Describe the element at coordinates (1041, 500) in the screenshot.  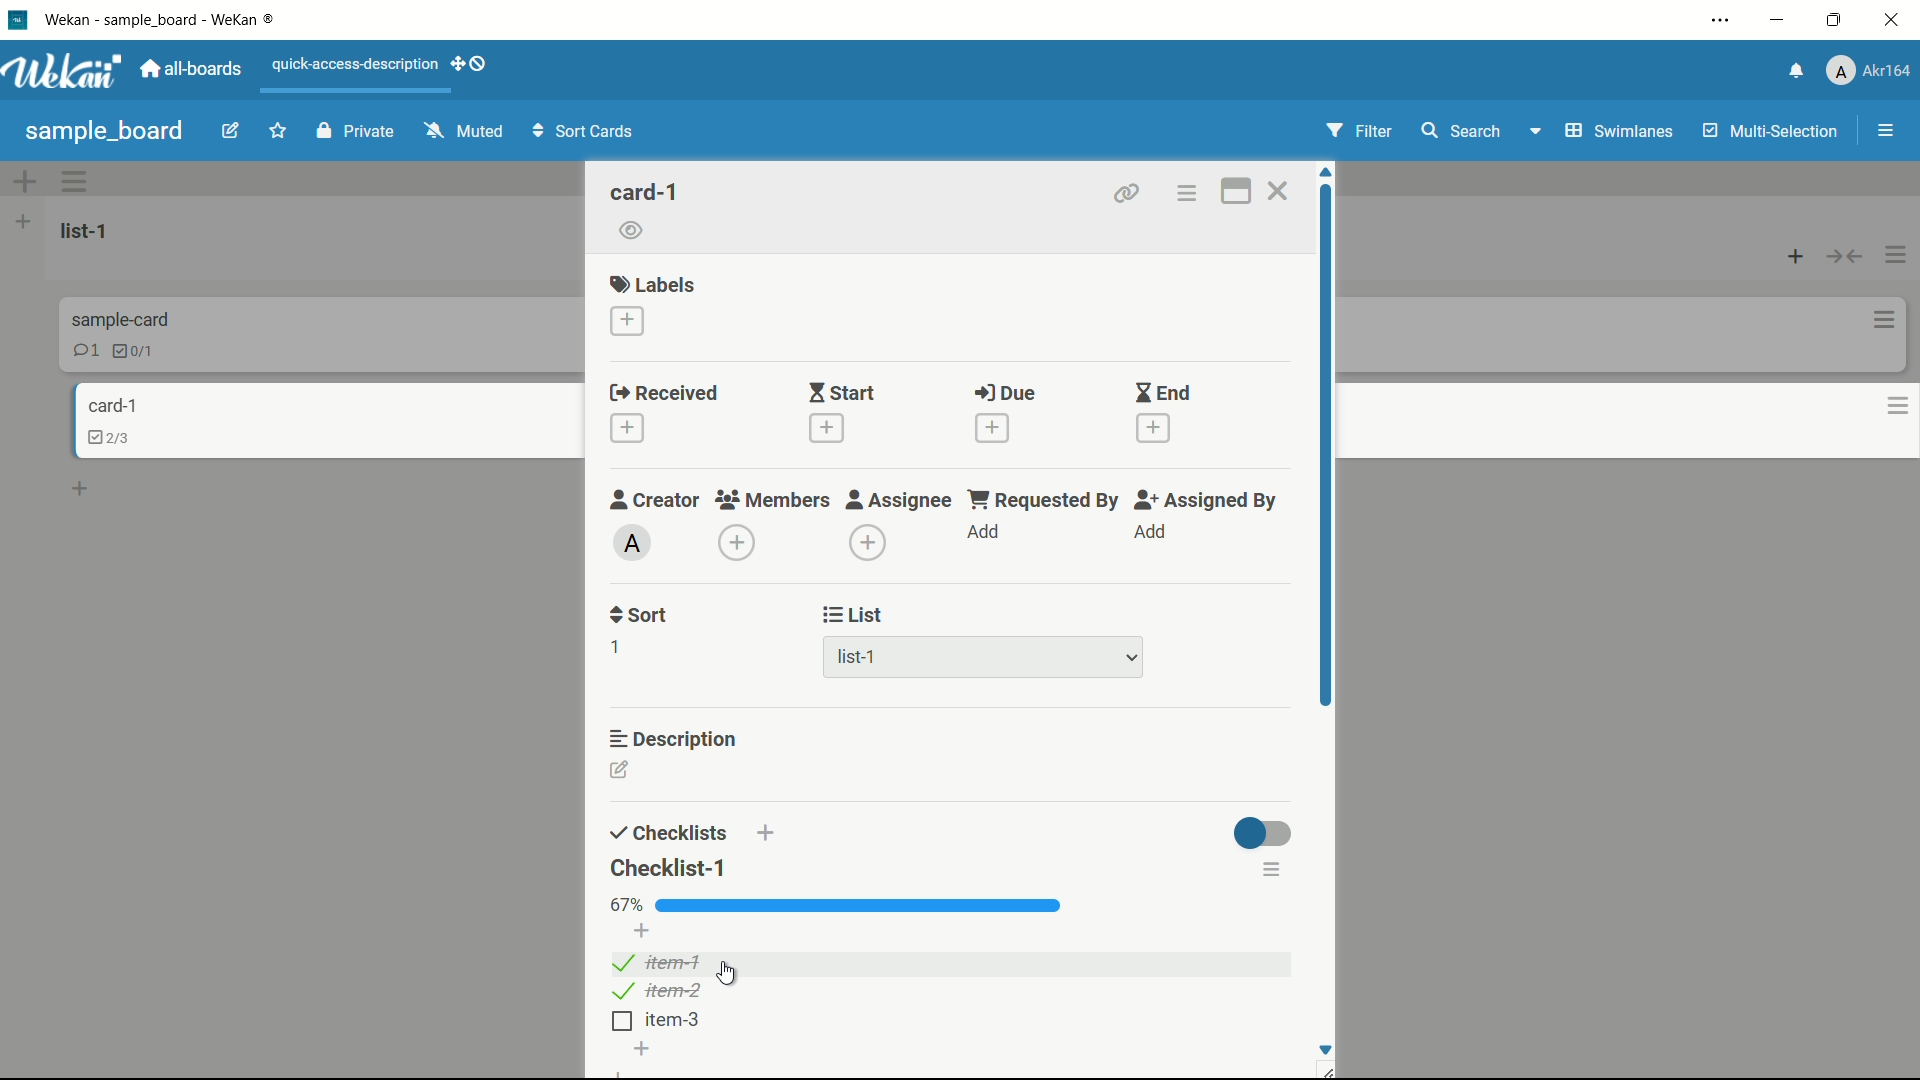
I see `requested by` at that location.